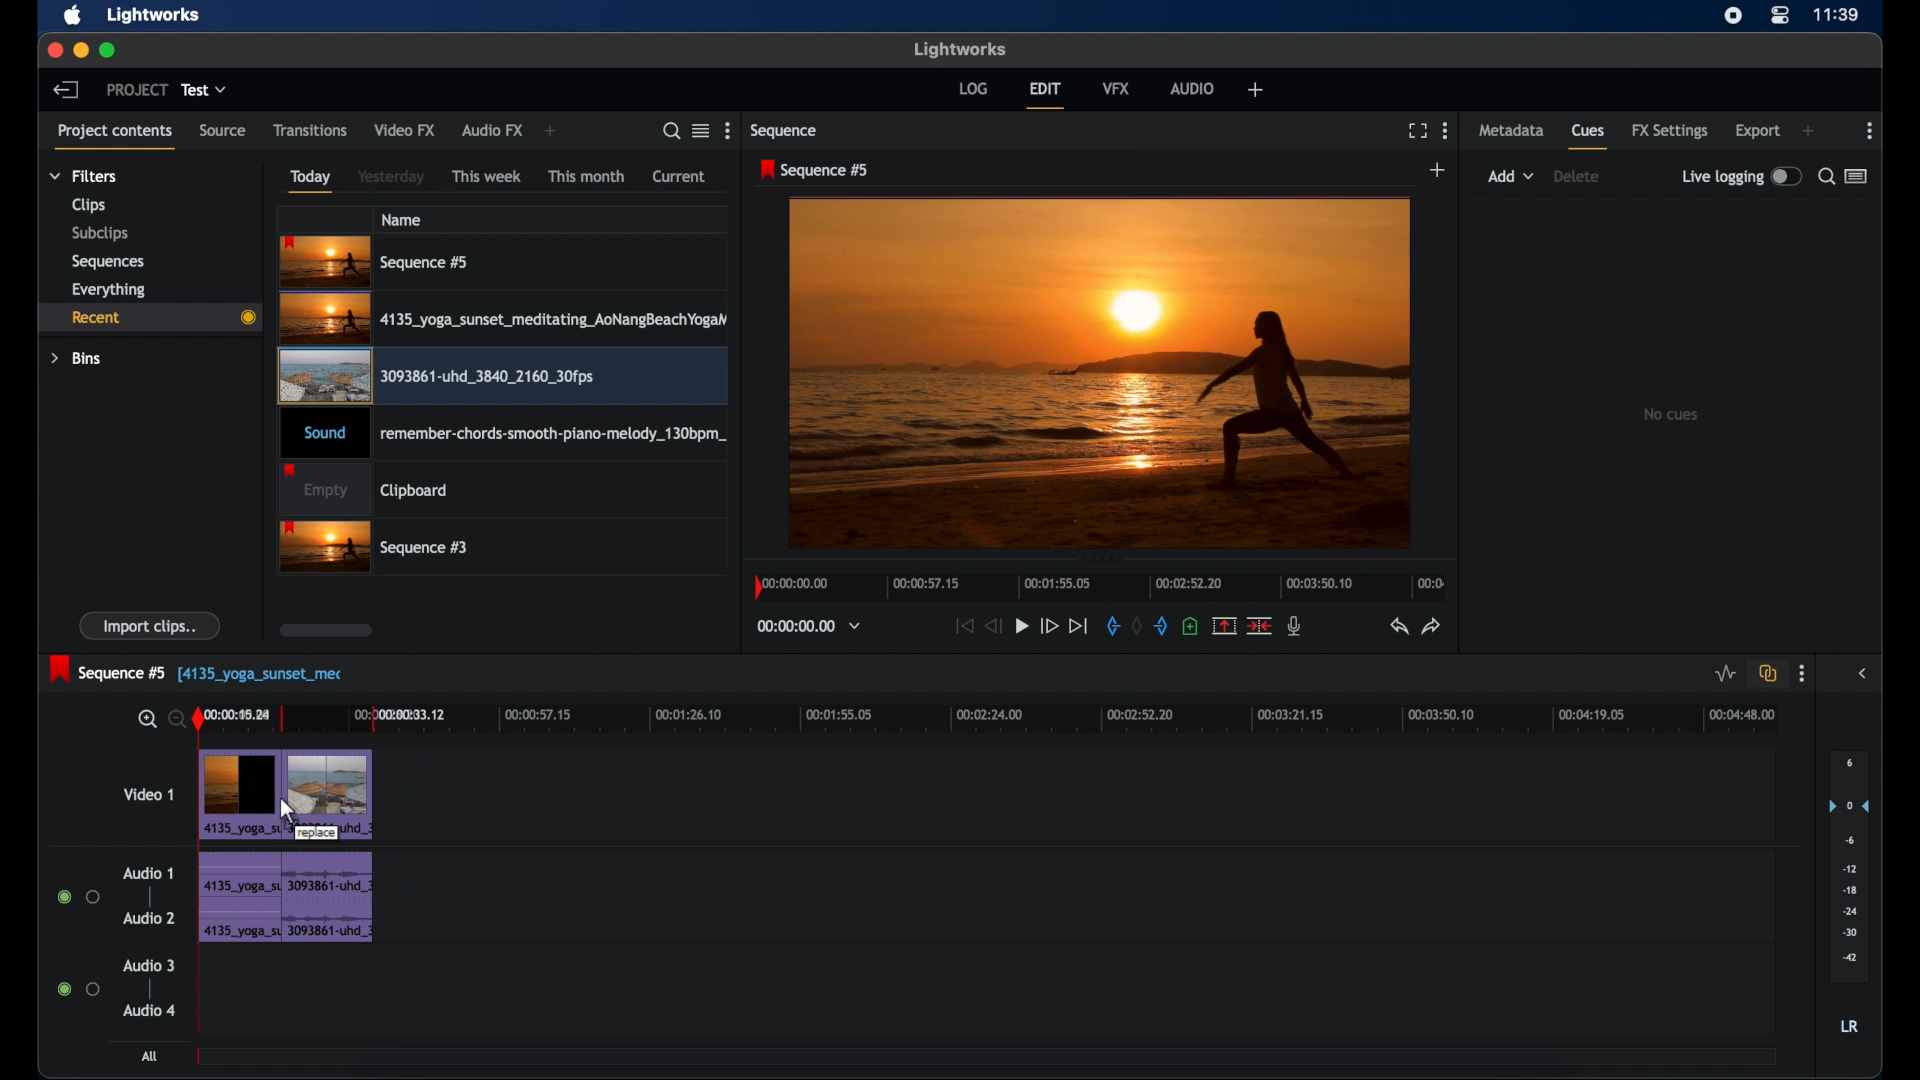 This screenshot has height=1080, width=1920. What do you see at coordinates (109, 290) in the screenshot?
I see `everything` at bounding box center [109, 290].